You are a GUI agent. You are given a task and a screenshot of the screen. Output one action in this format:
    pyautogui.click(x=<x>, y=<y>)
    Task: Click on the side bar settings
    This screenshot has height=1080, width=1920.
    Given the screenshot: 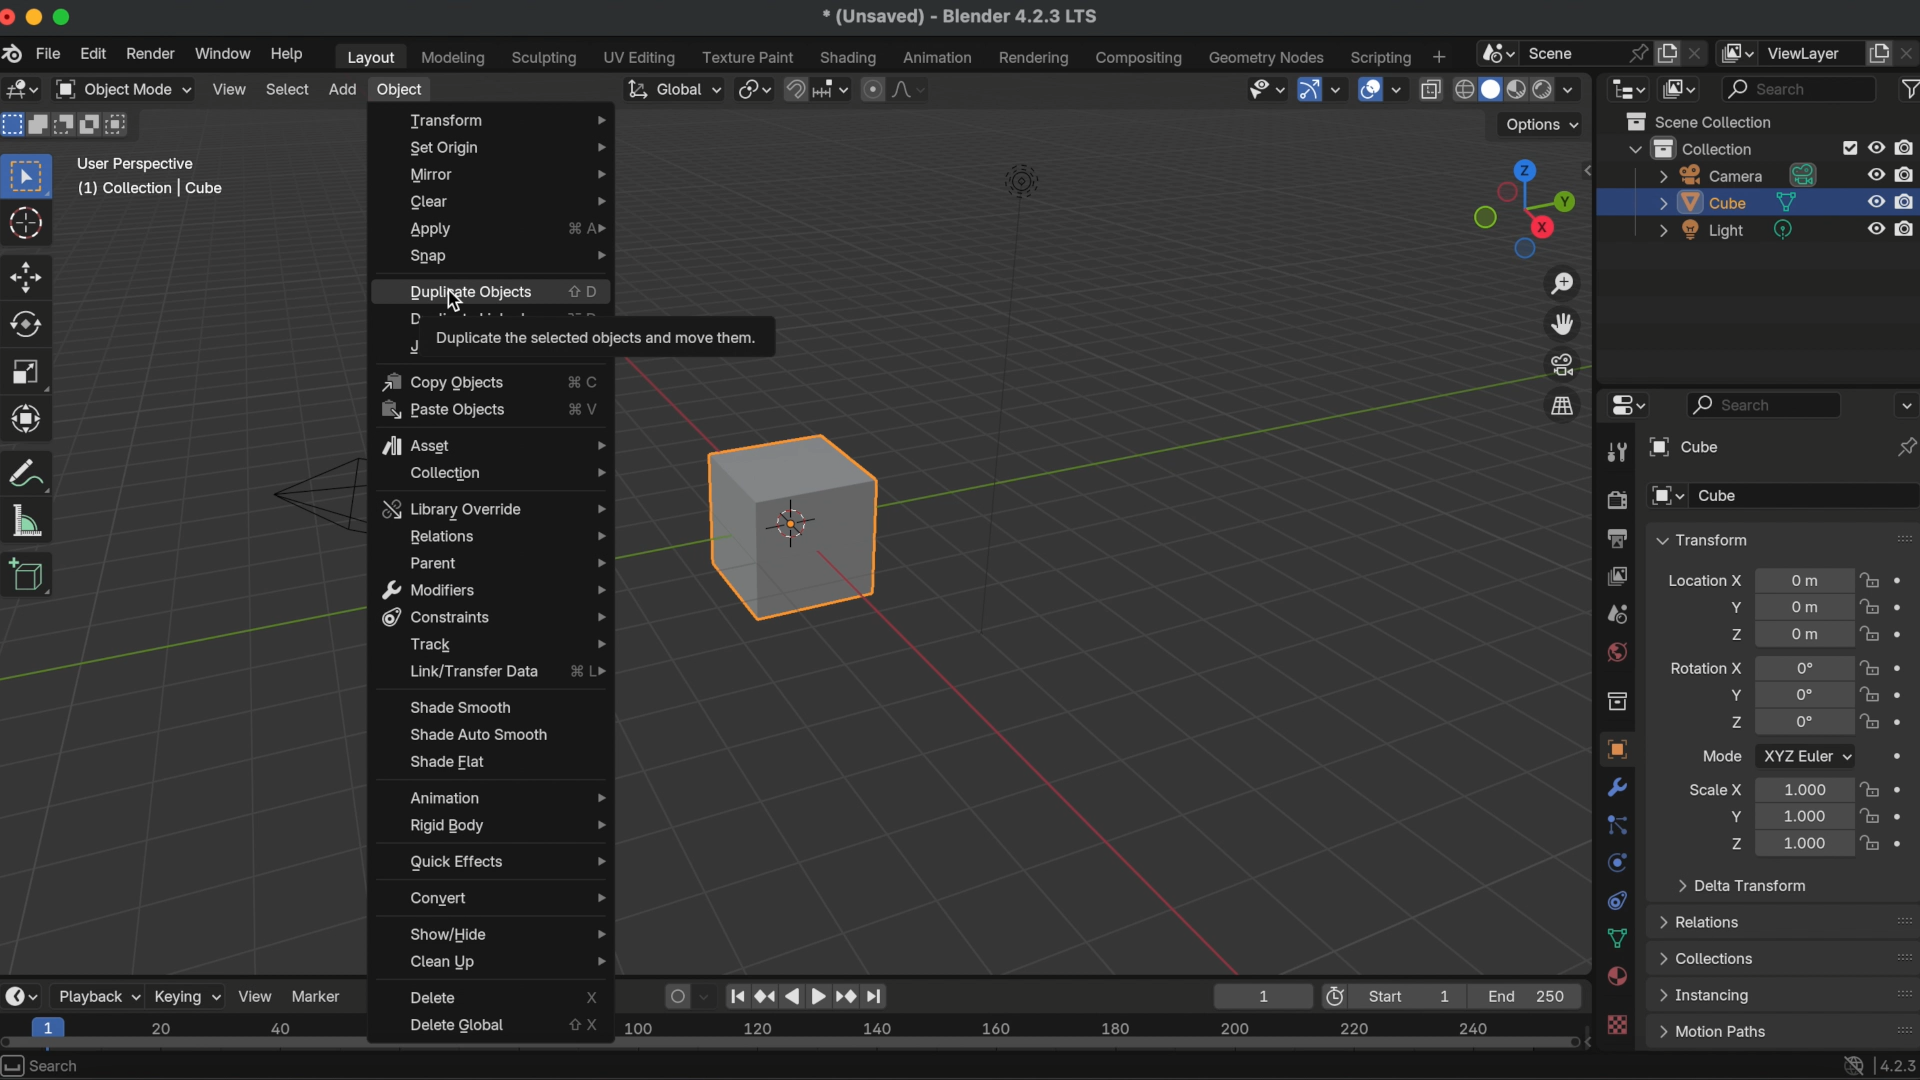 What is the action you would take?
    pyautogui.click(x=1591, y=168)
    